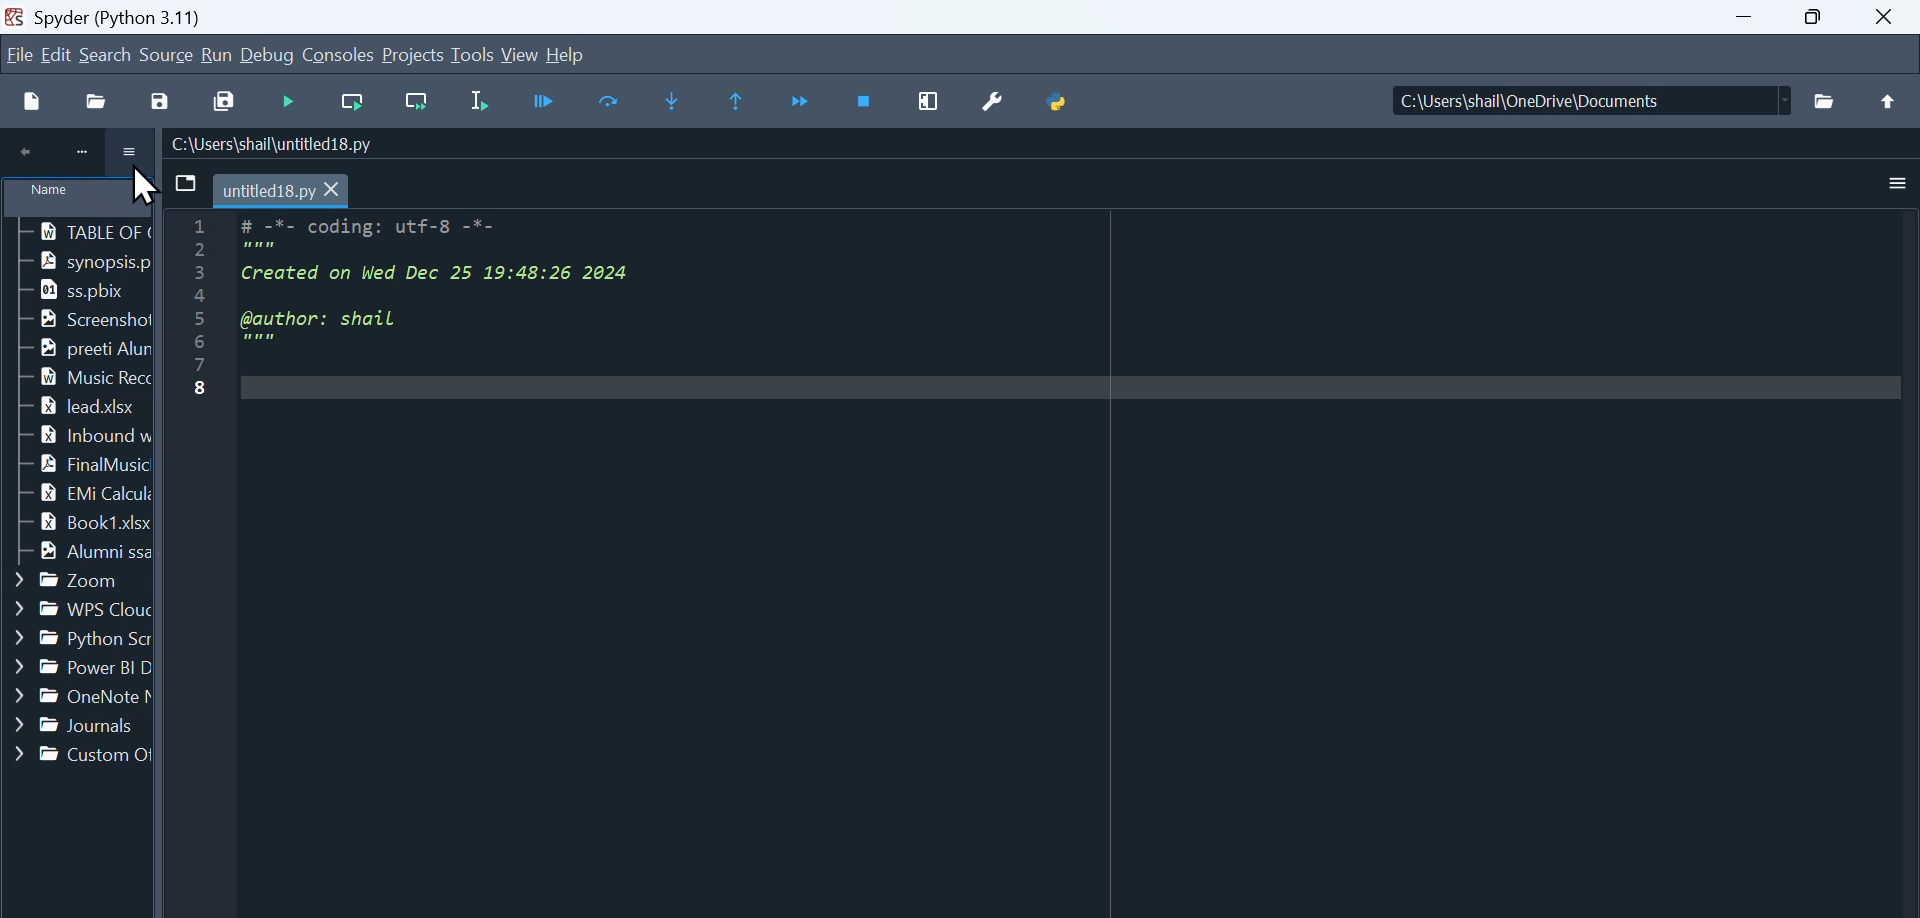  I want to click on , so click(415, 56).